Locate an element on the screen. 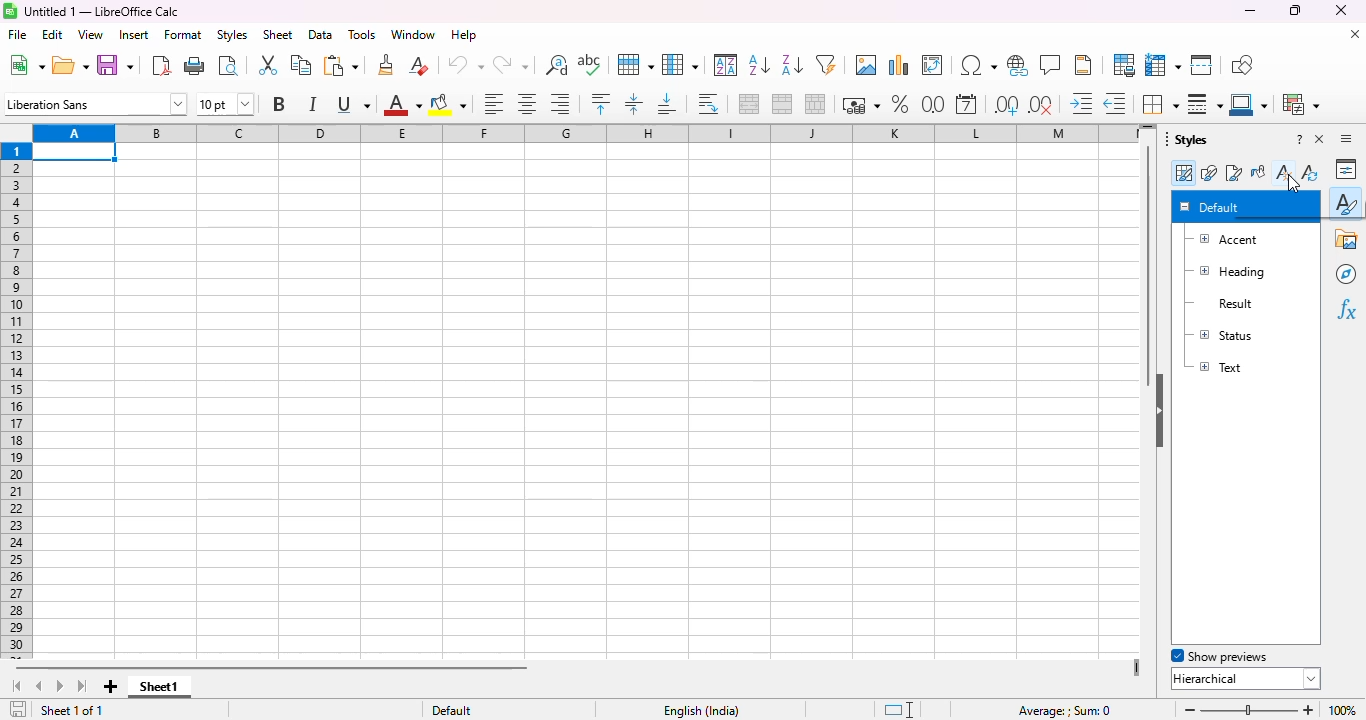  freeze rows and columns is located at coordinates (1163, 65).